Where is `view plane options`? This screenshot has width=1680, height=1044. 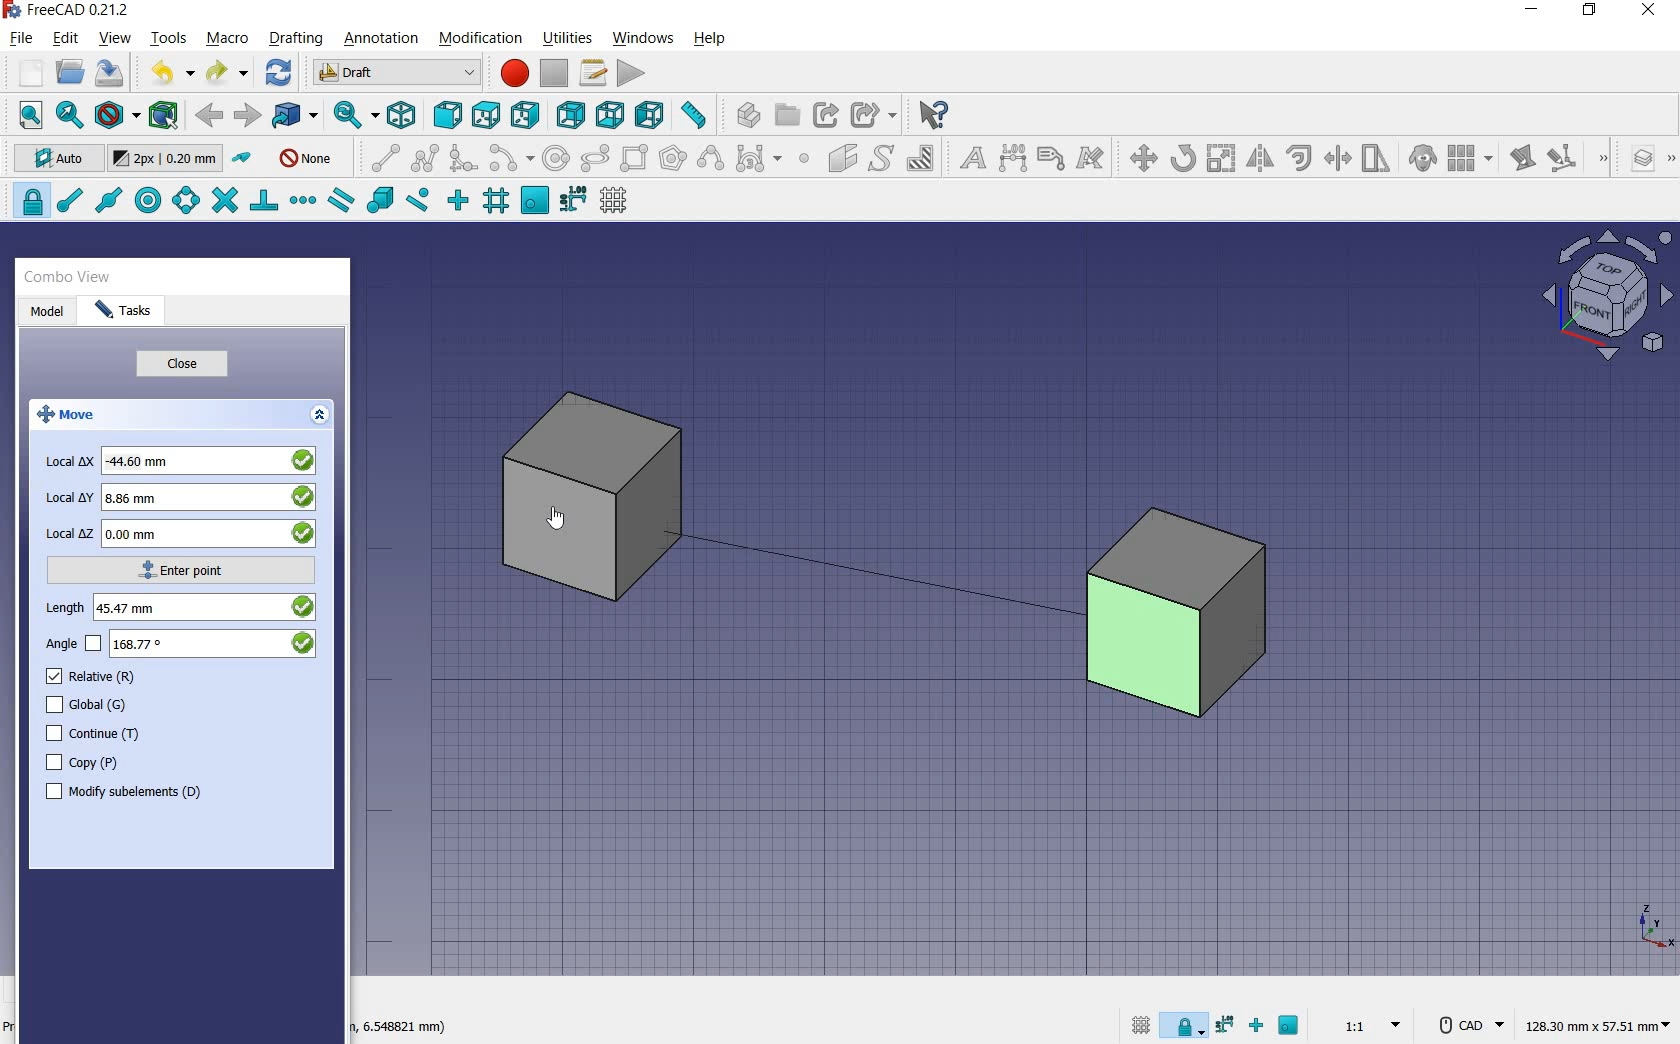
view plane options is located at coordinates (1606, 295).